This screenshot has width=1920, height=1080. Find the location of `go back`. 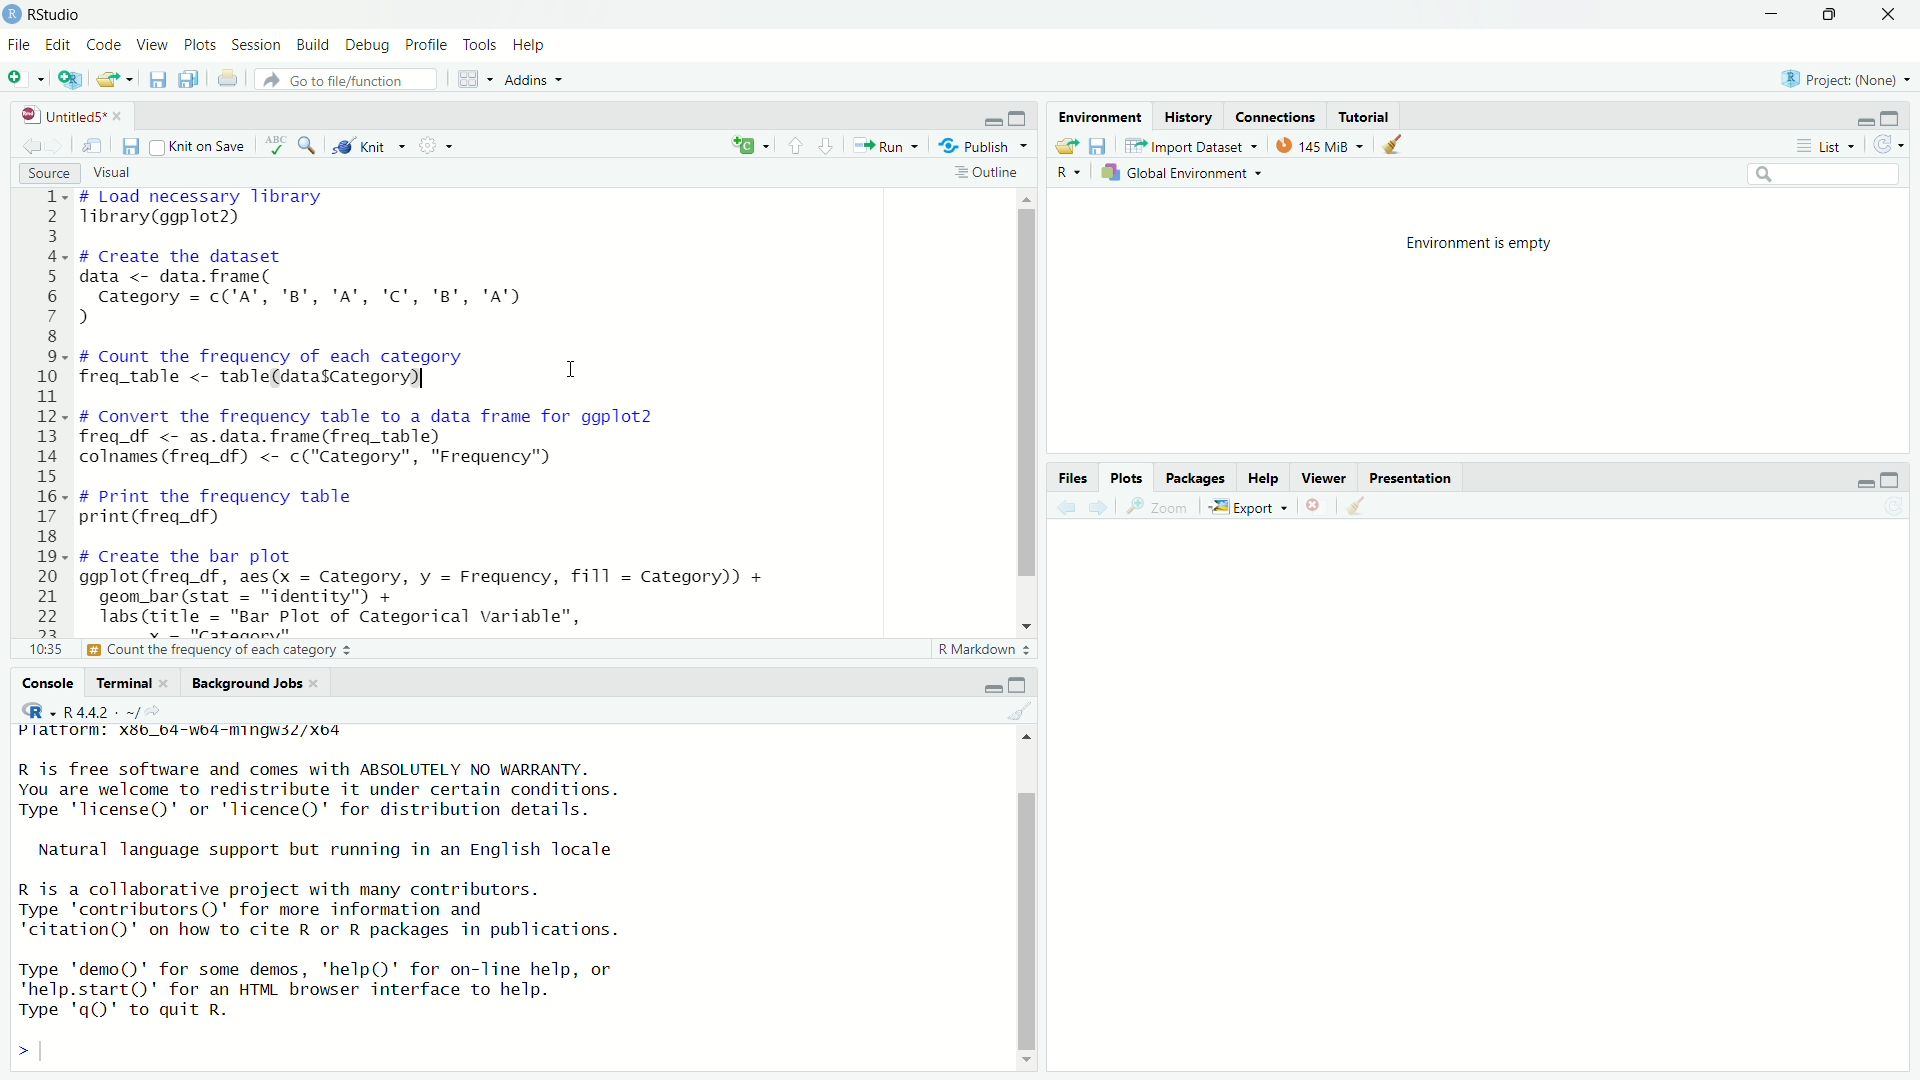

go back is located at coordinates (31, 147).